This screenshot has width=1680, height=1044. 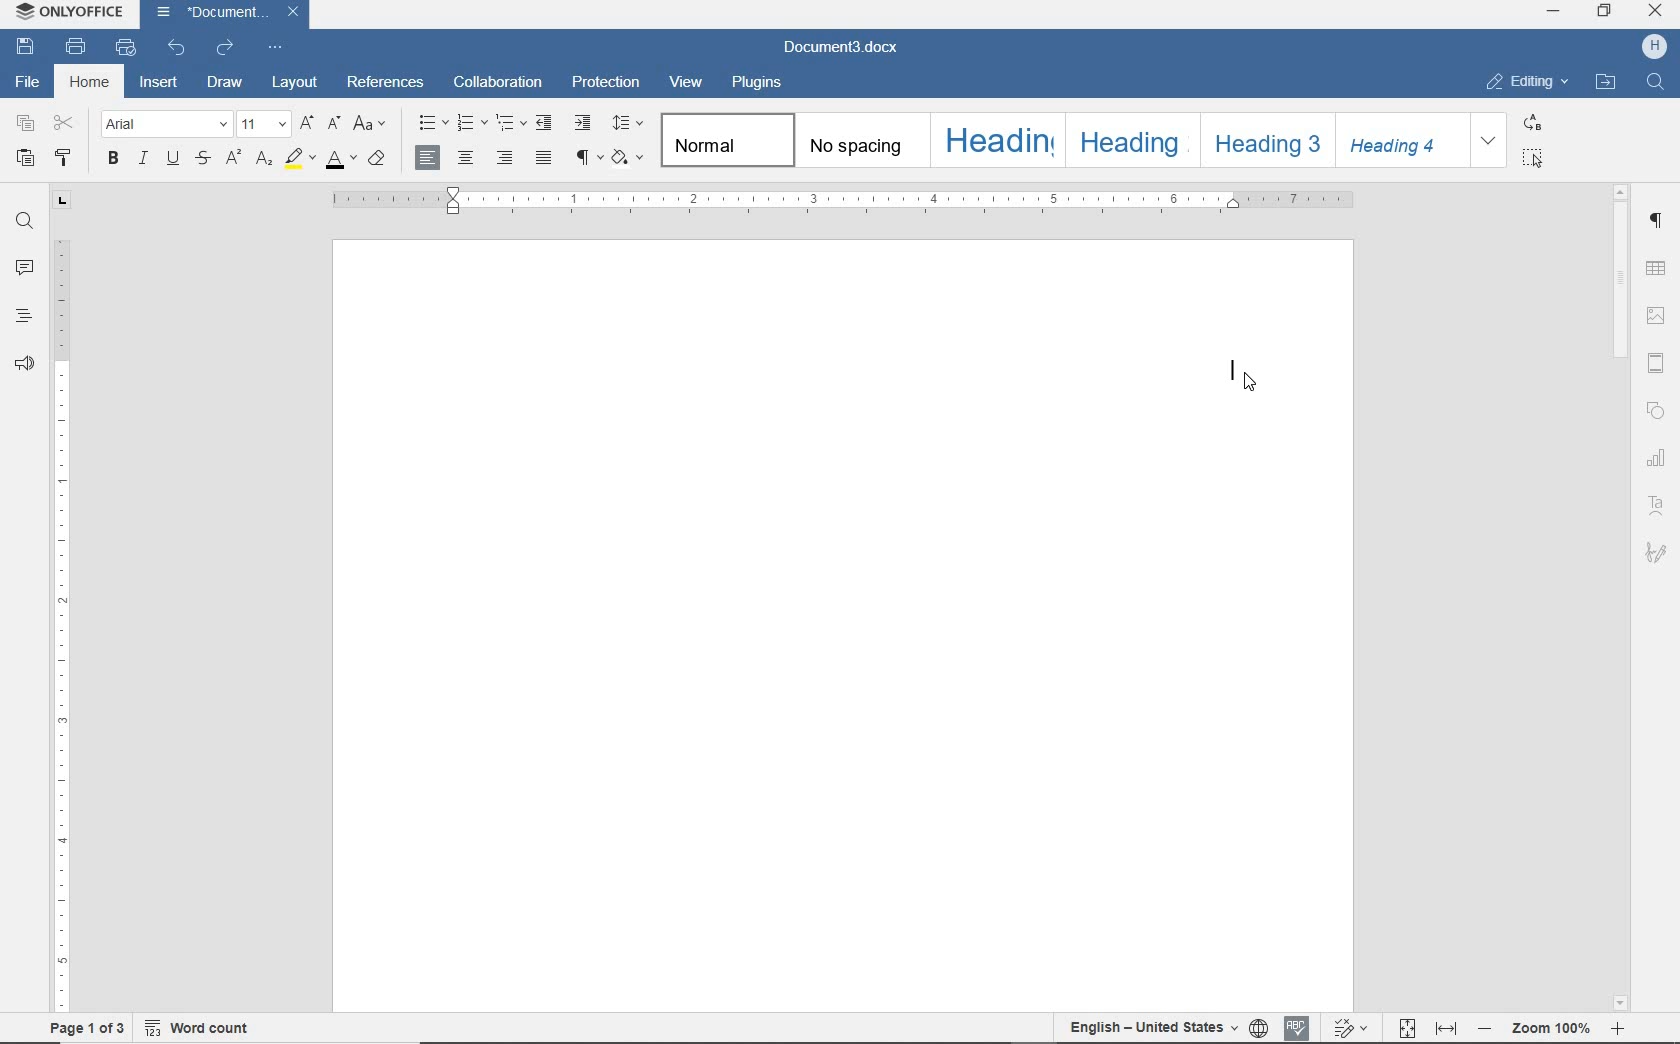 What do you see at coordinates (1541, 159) in the screenshot?
I see `SELECT ALL` at bounding box center [1541, 159].